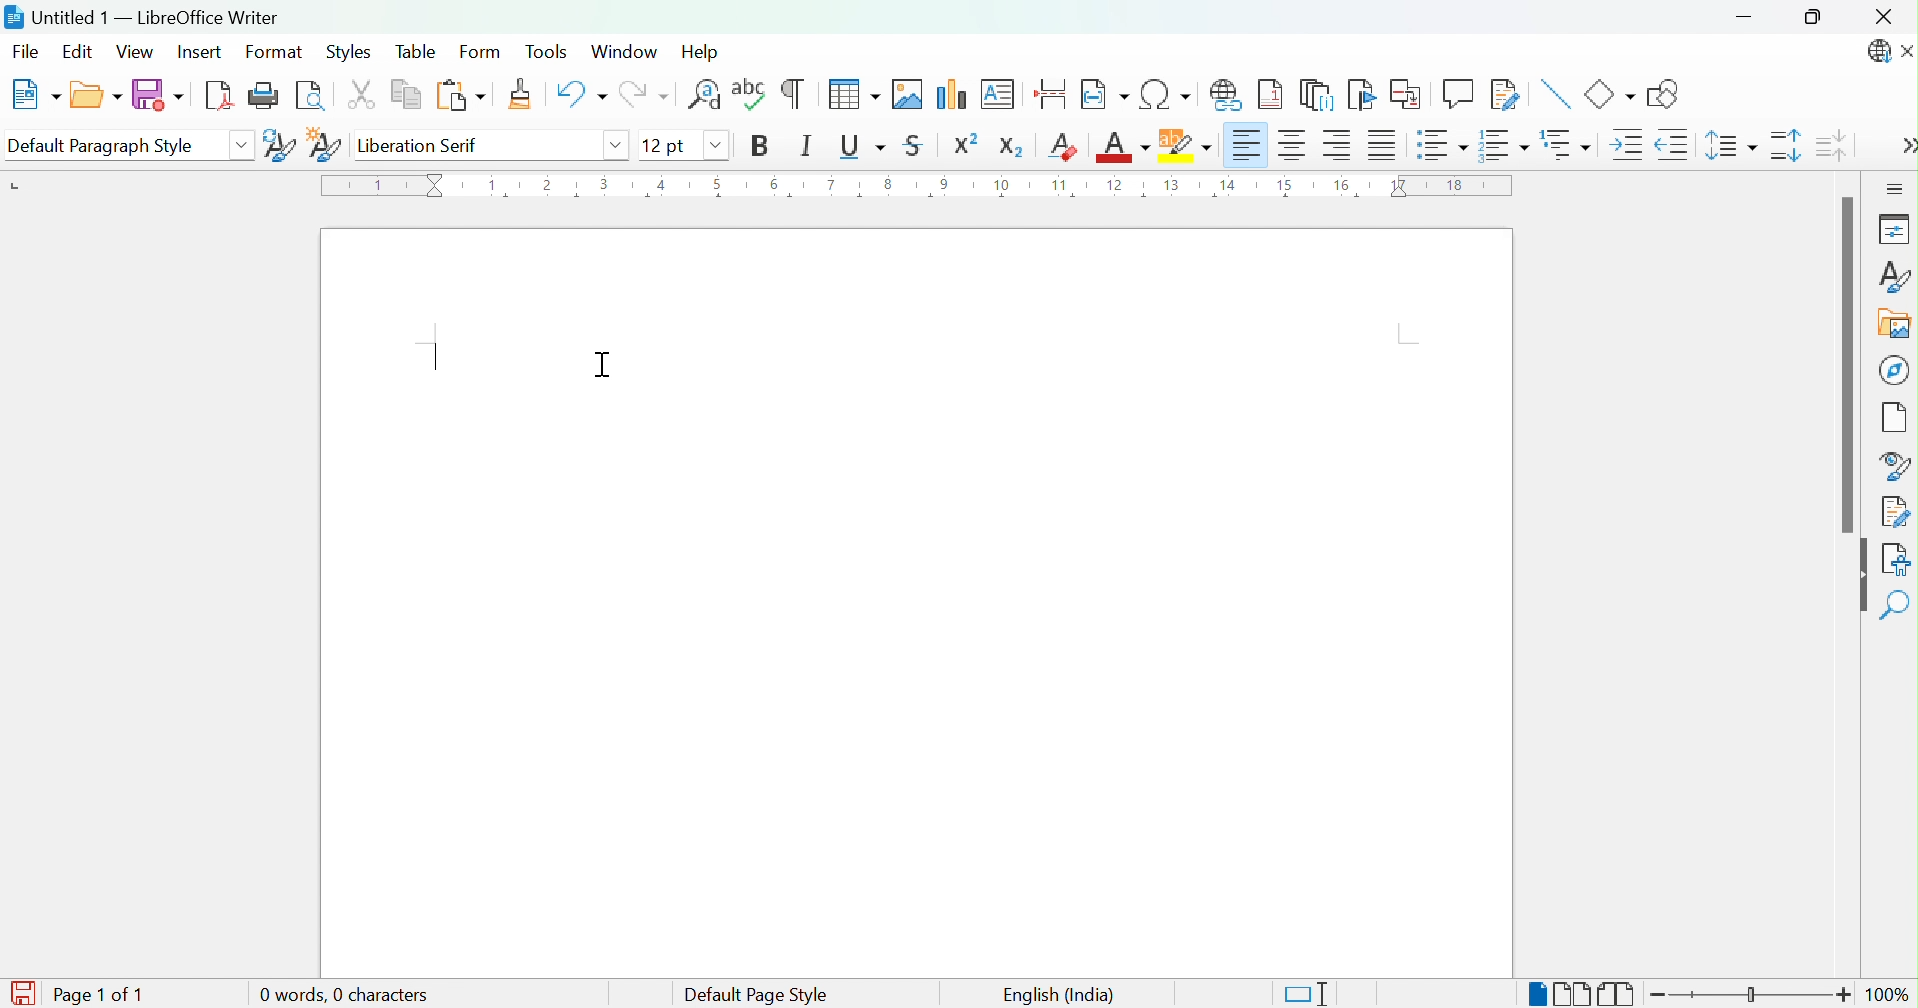 This screenshot has width=1918, height=1008. Describe the element at coordinates (1899, 557) in the screenshot. I see `Accessibility Check` at that location.